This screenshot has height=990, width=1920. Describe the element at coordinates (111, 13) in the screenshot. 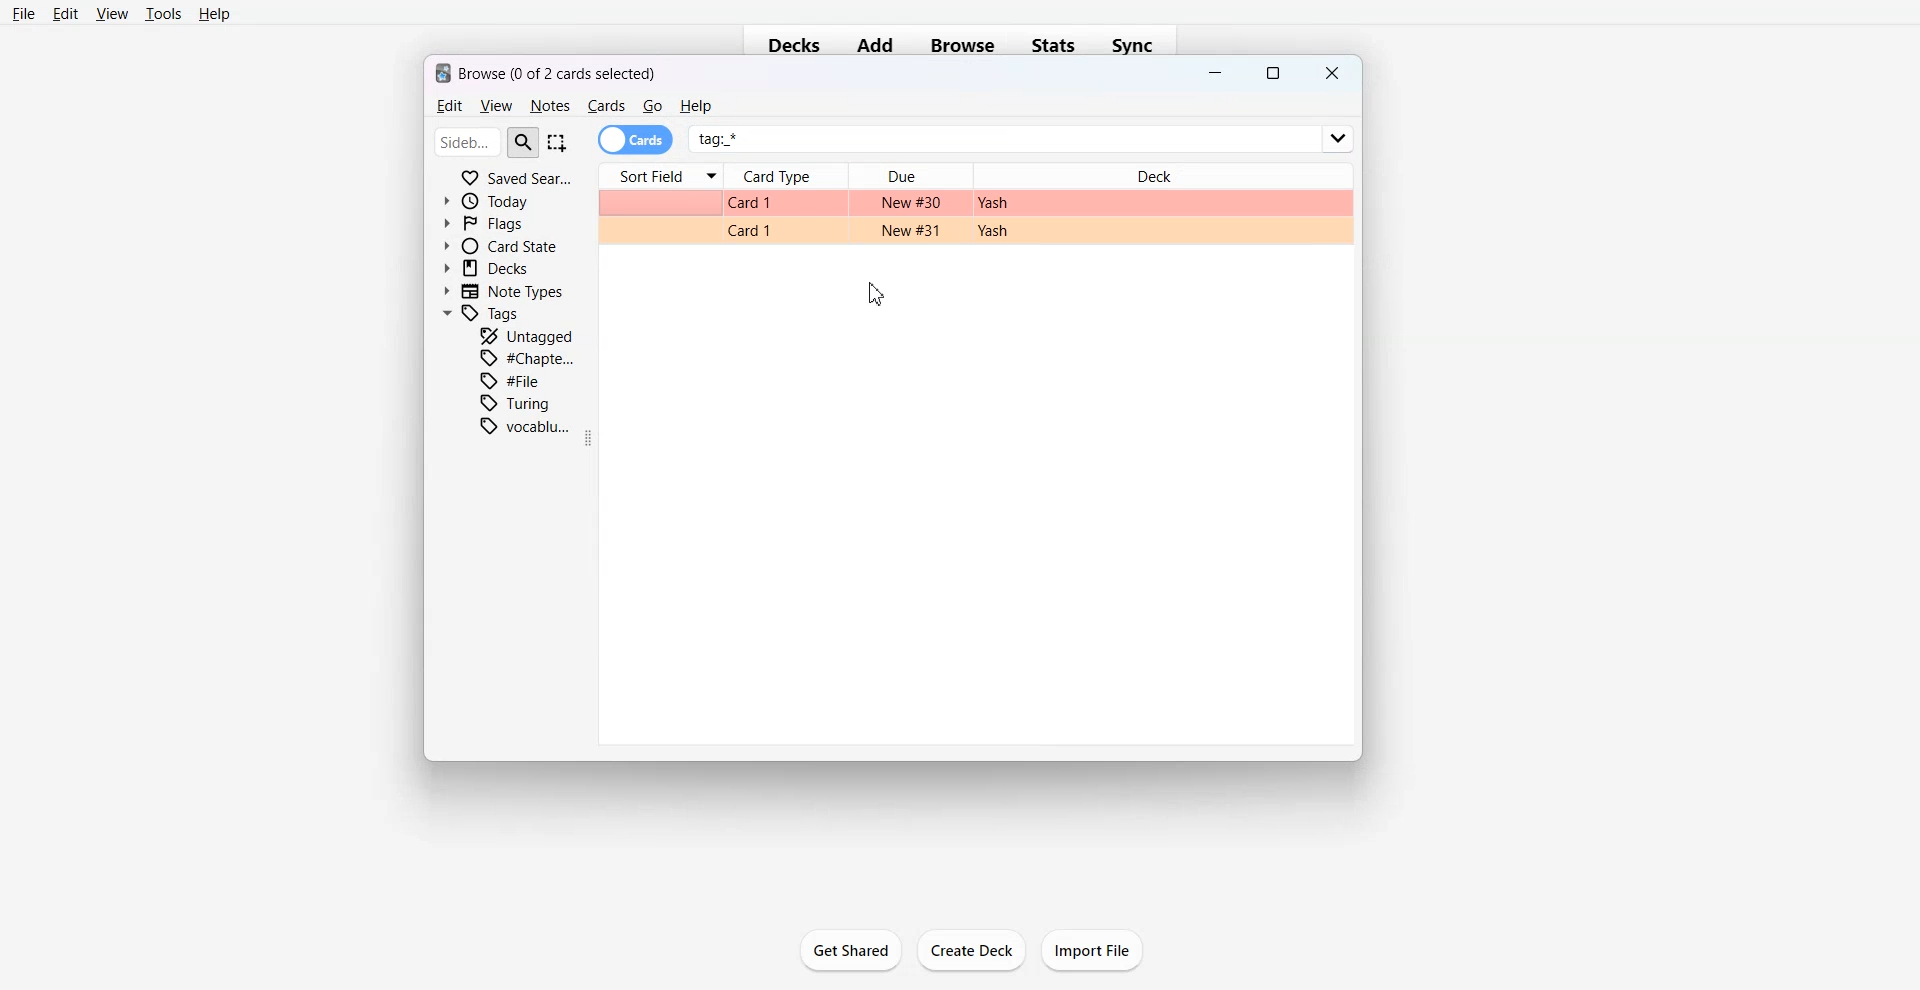

I see `View` at that location.